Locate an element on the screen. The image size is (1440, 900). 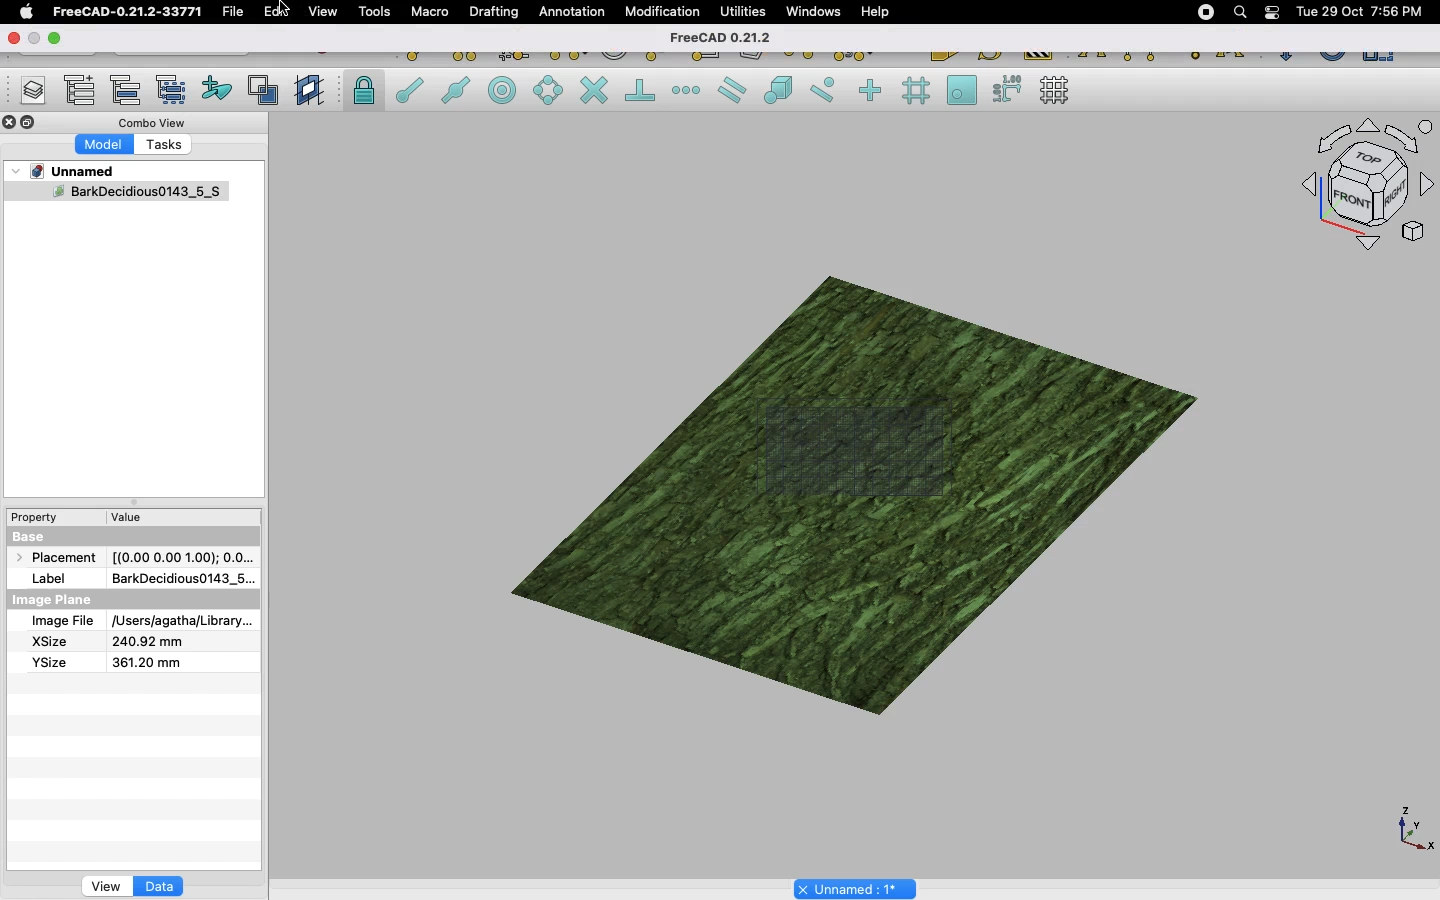
Edit is located at coordinates (277, 11).